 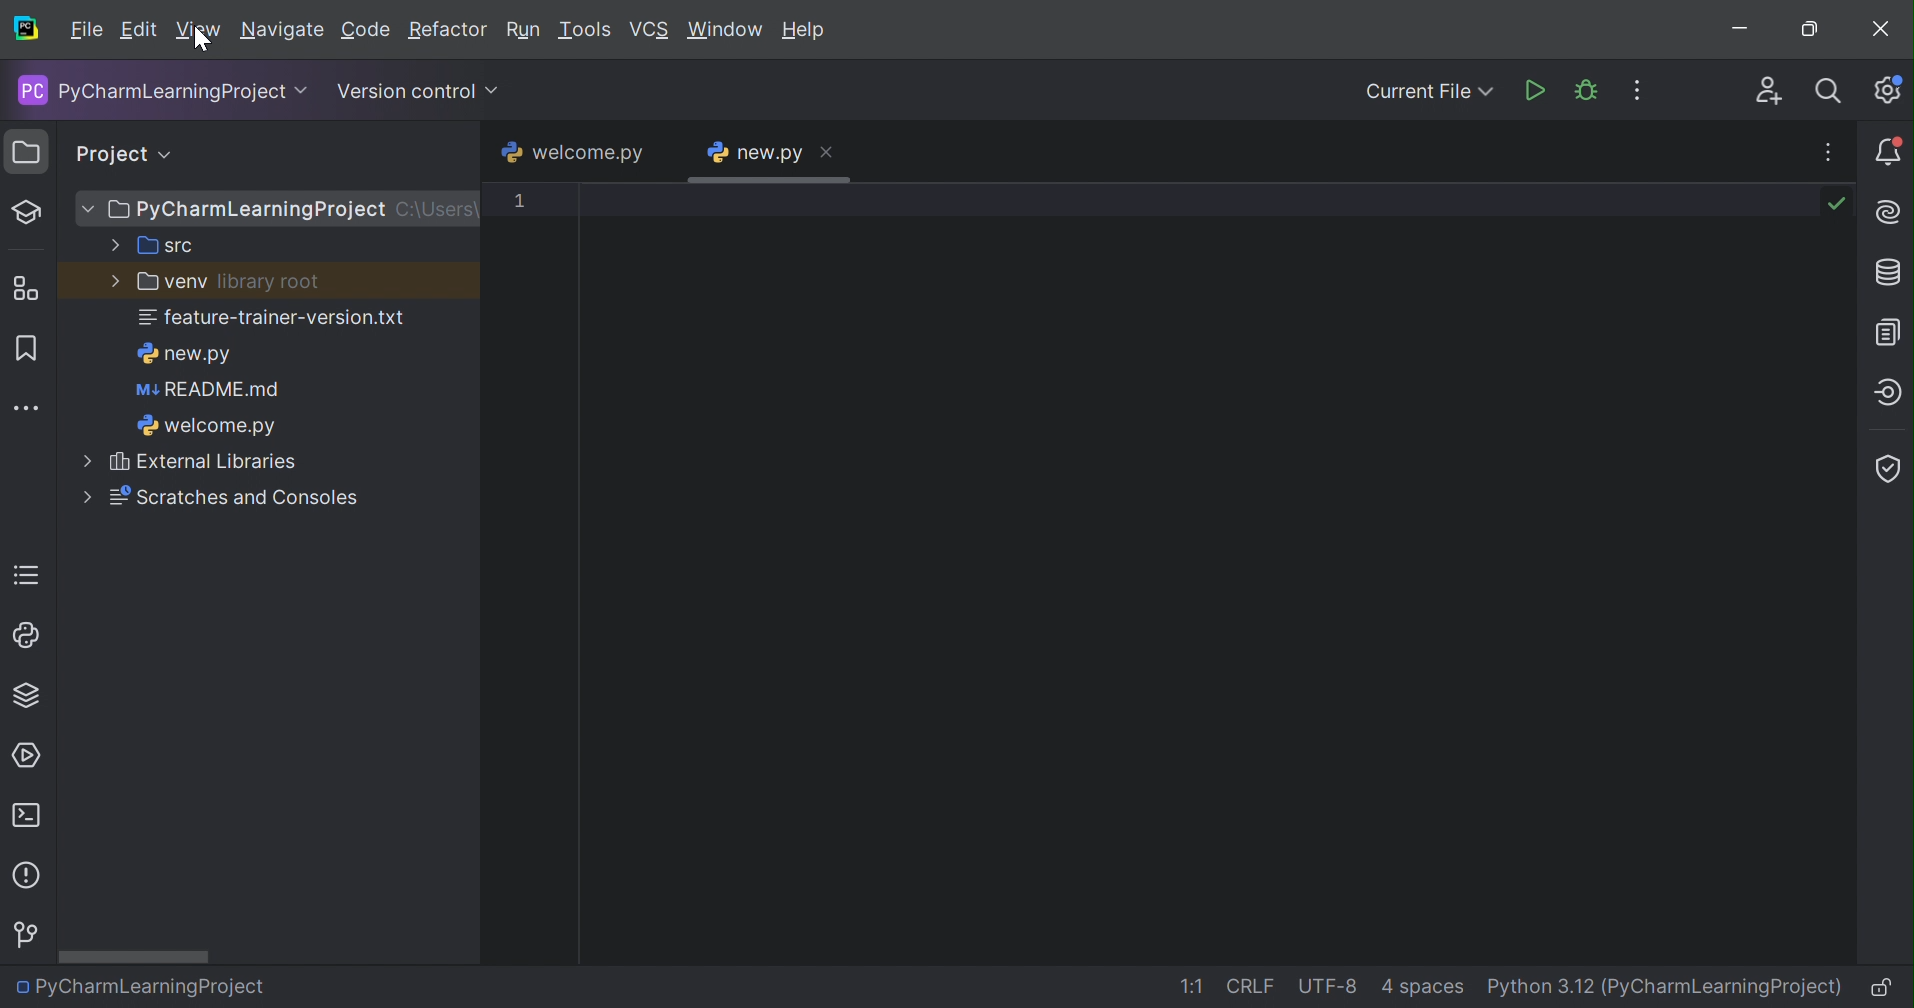 What do you see at coordinates (28, 406) in the screenshot?
I see `More tool windows` at bounding box center [28, 406].